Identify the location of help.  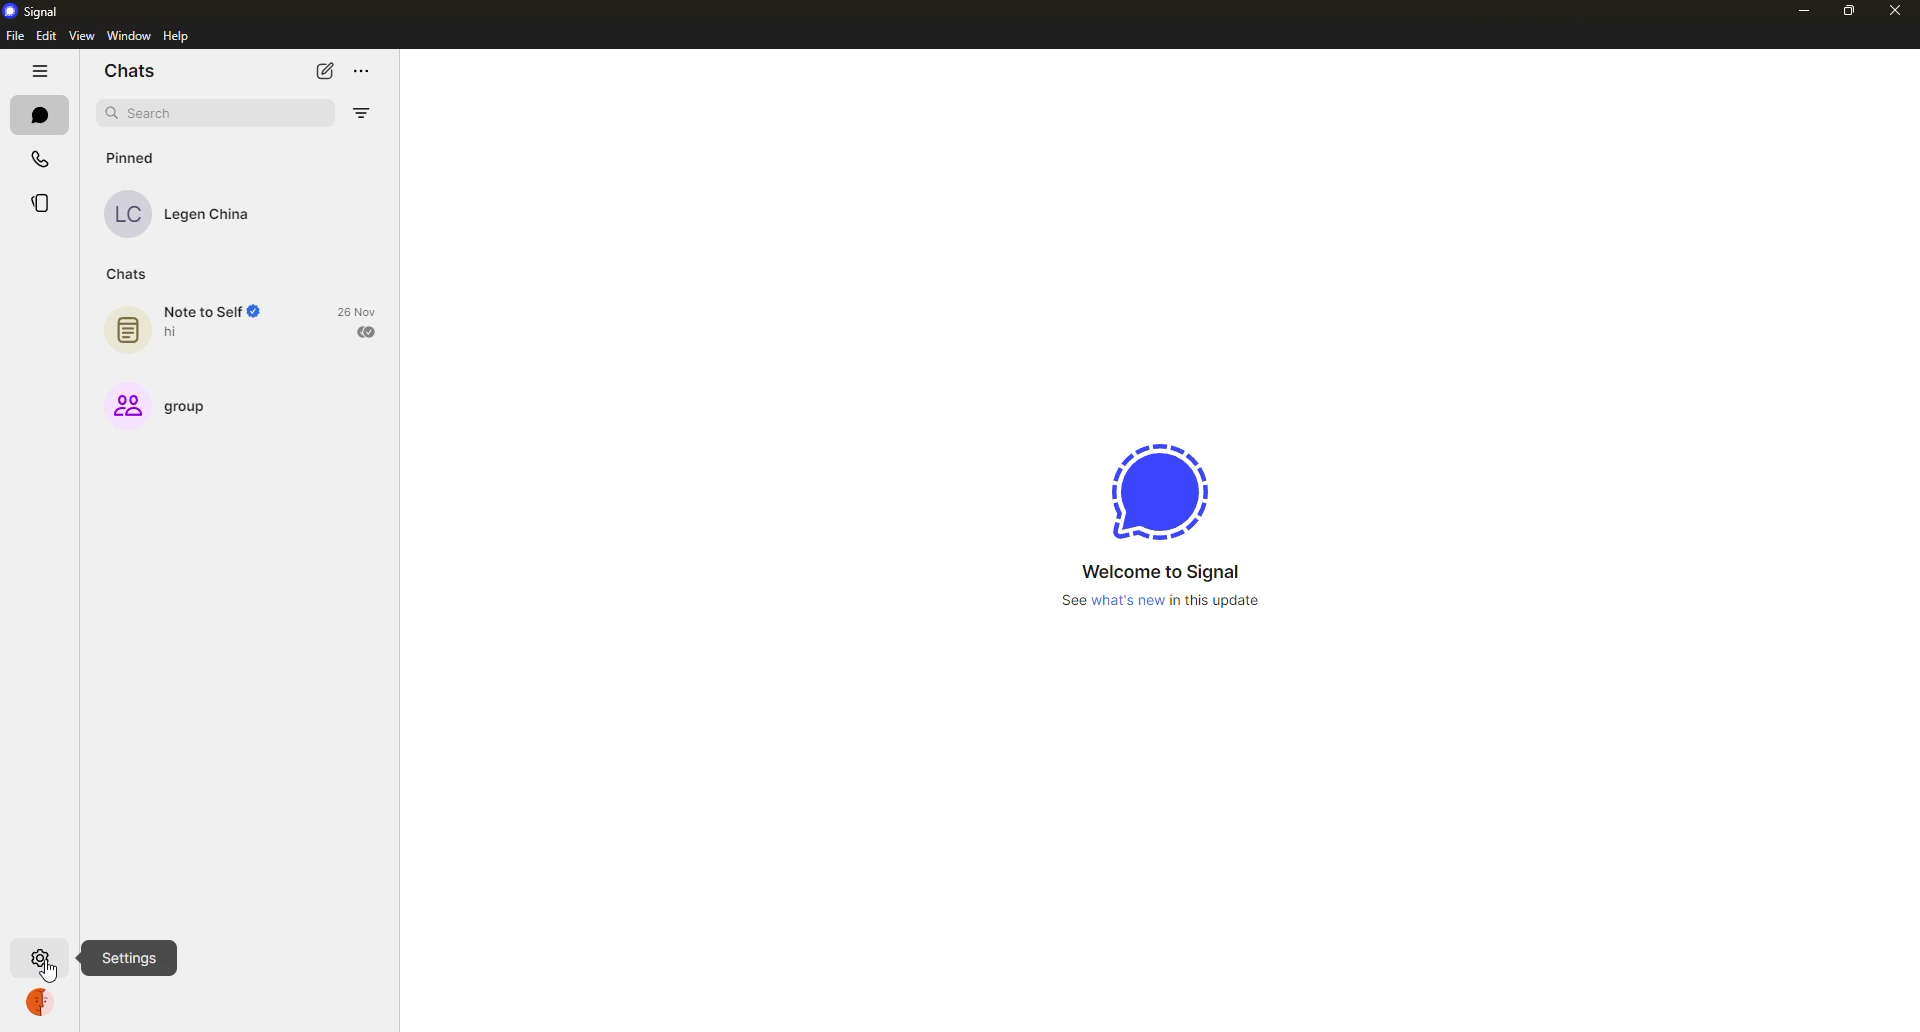
(178, 37).